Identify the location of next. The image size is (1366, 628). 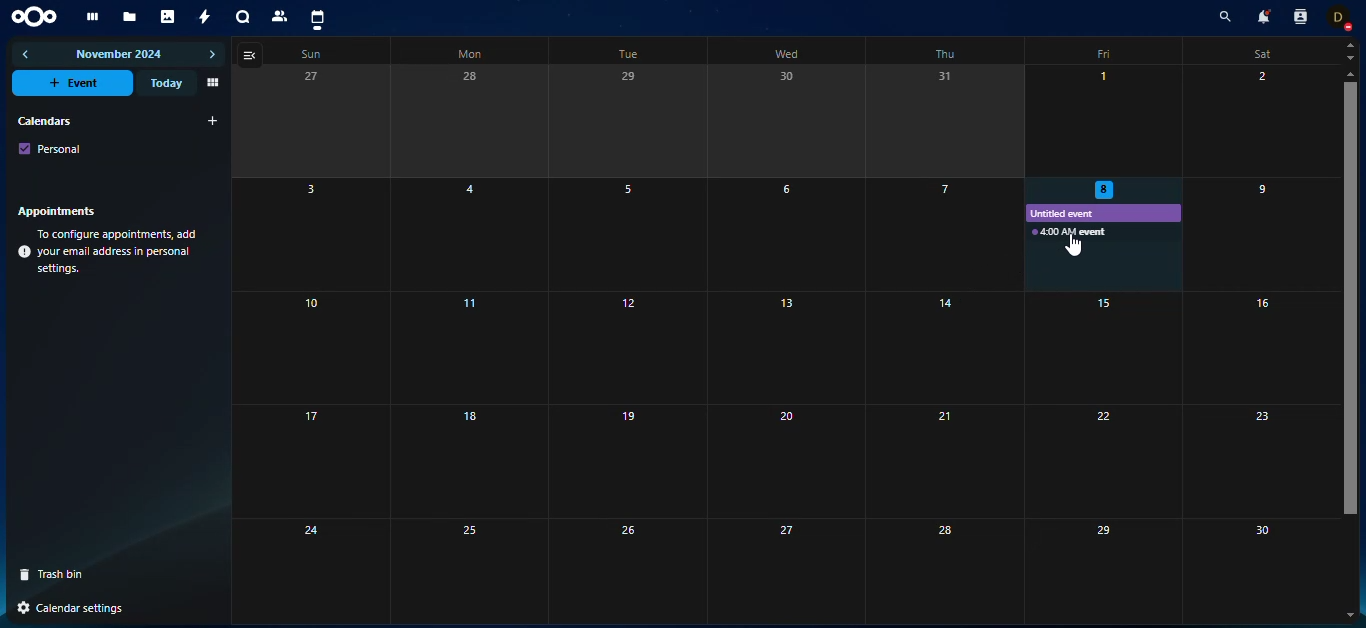
(212, 55).